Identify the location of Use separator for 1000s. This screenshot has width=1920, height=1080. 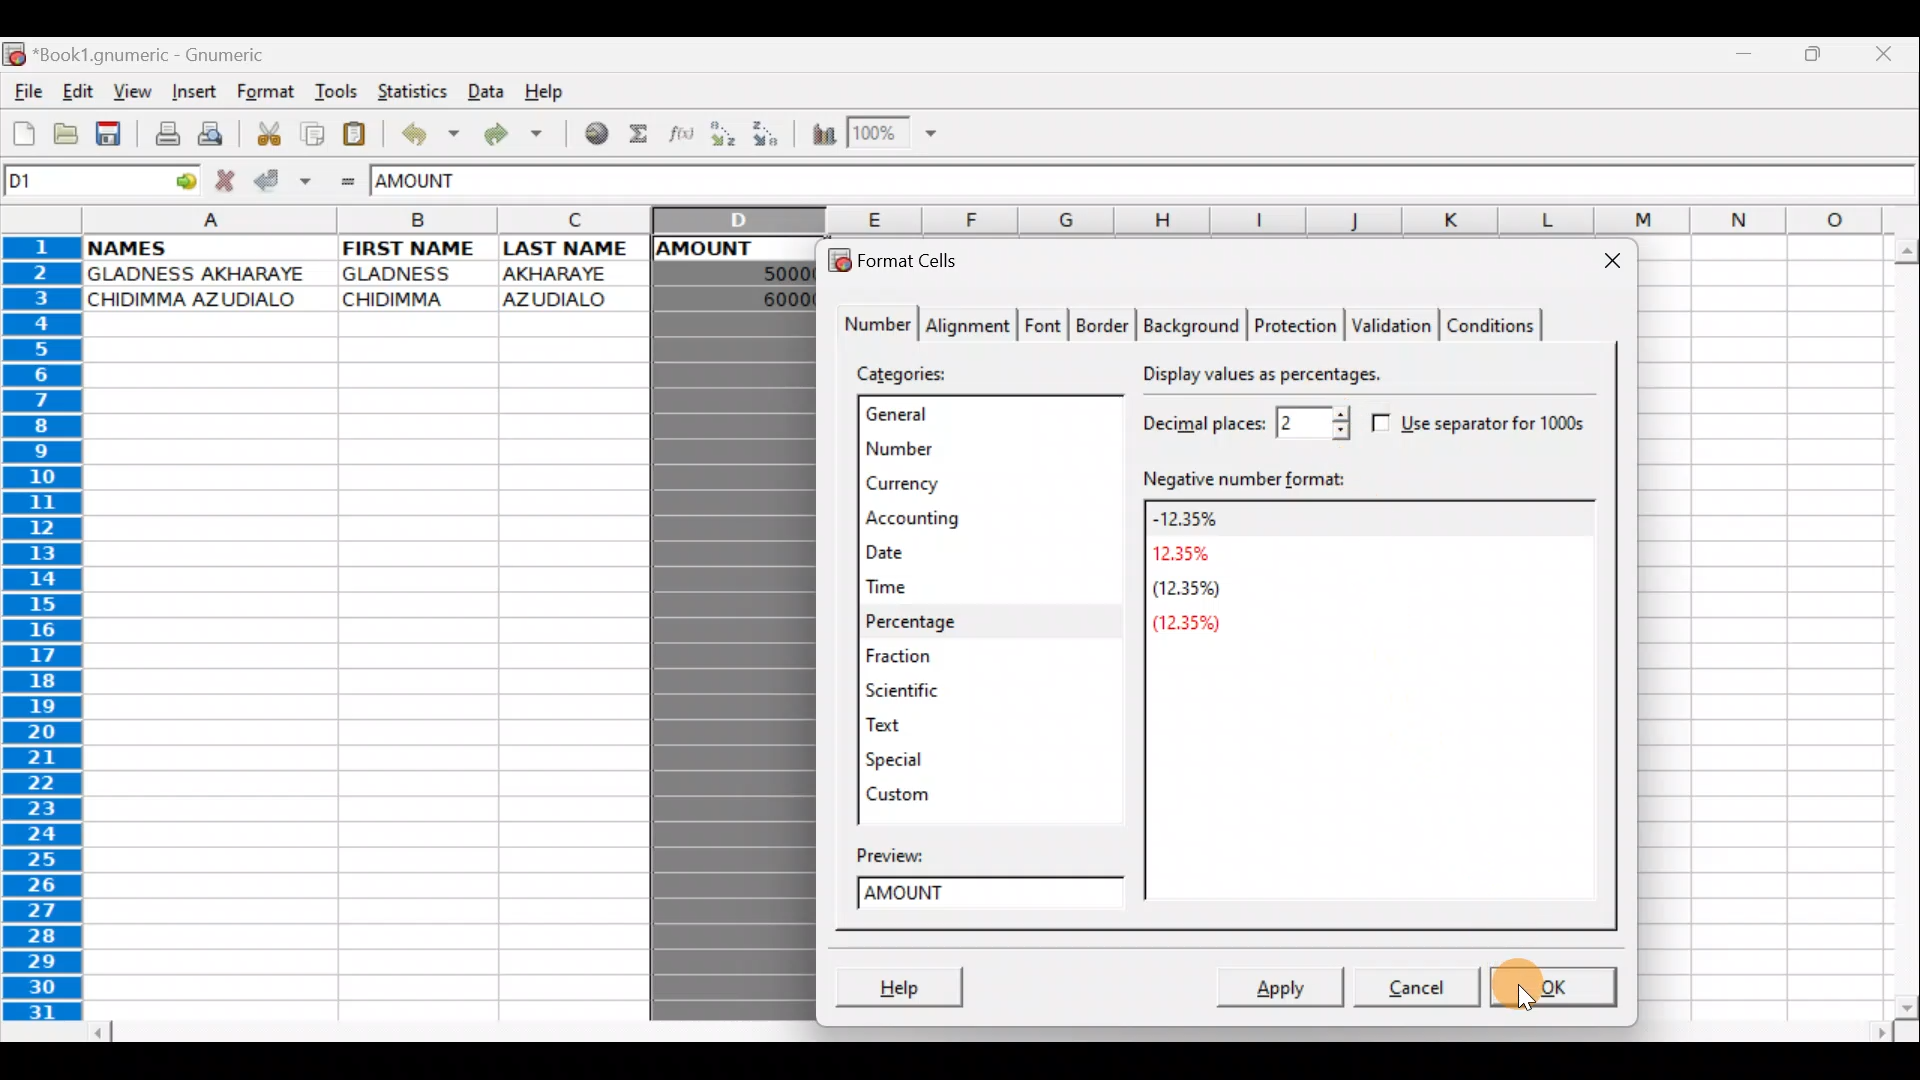
(1486, 424).